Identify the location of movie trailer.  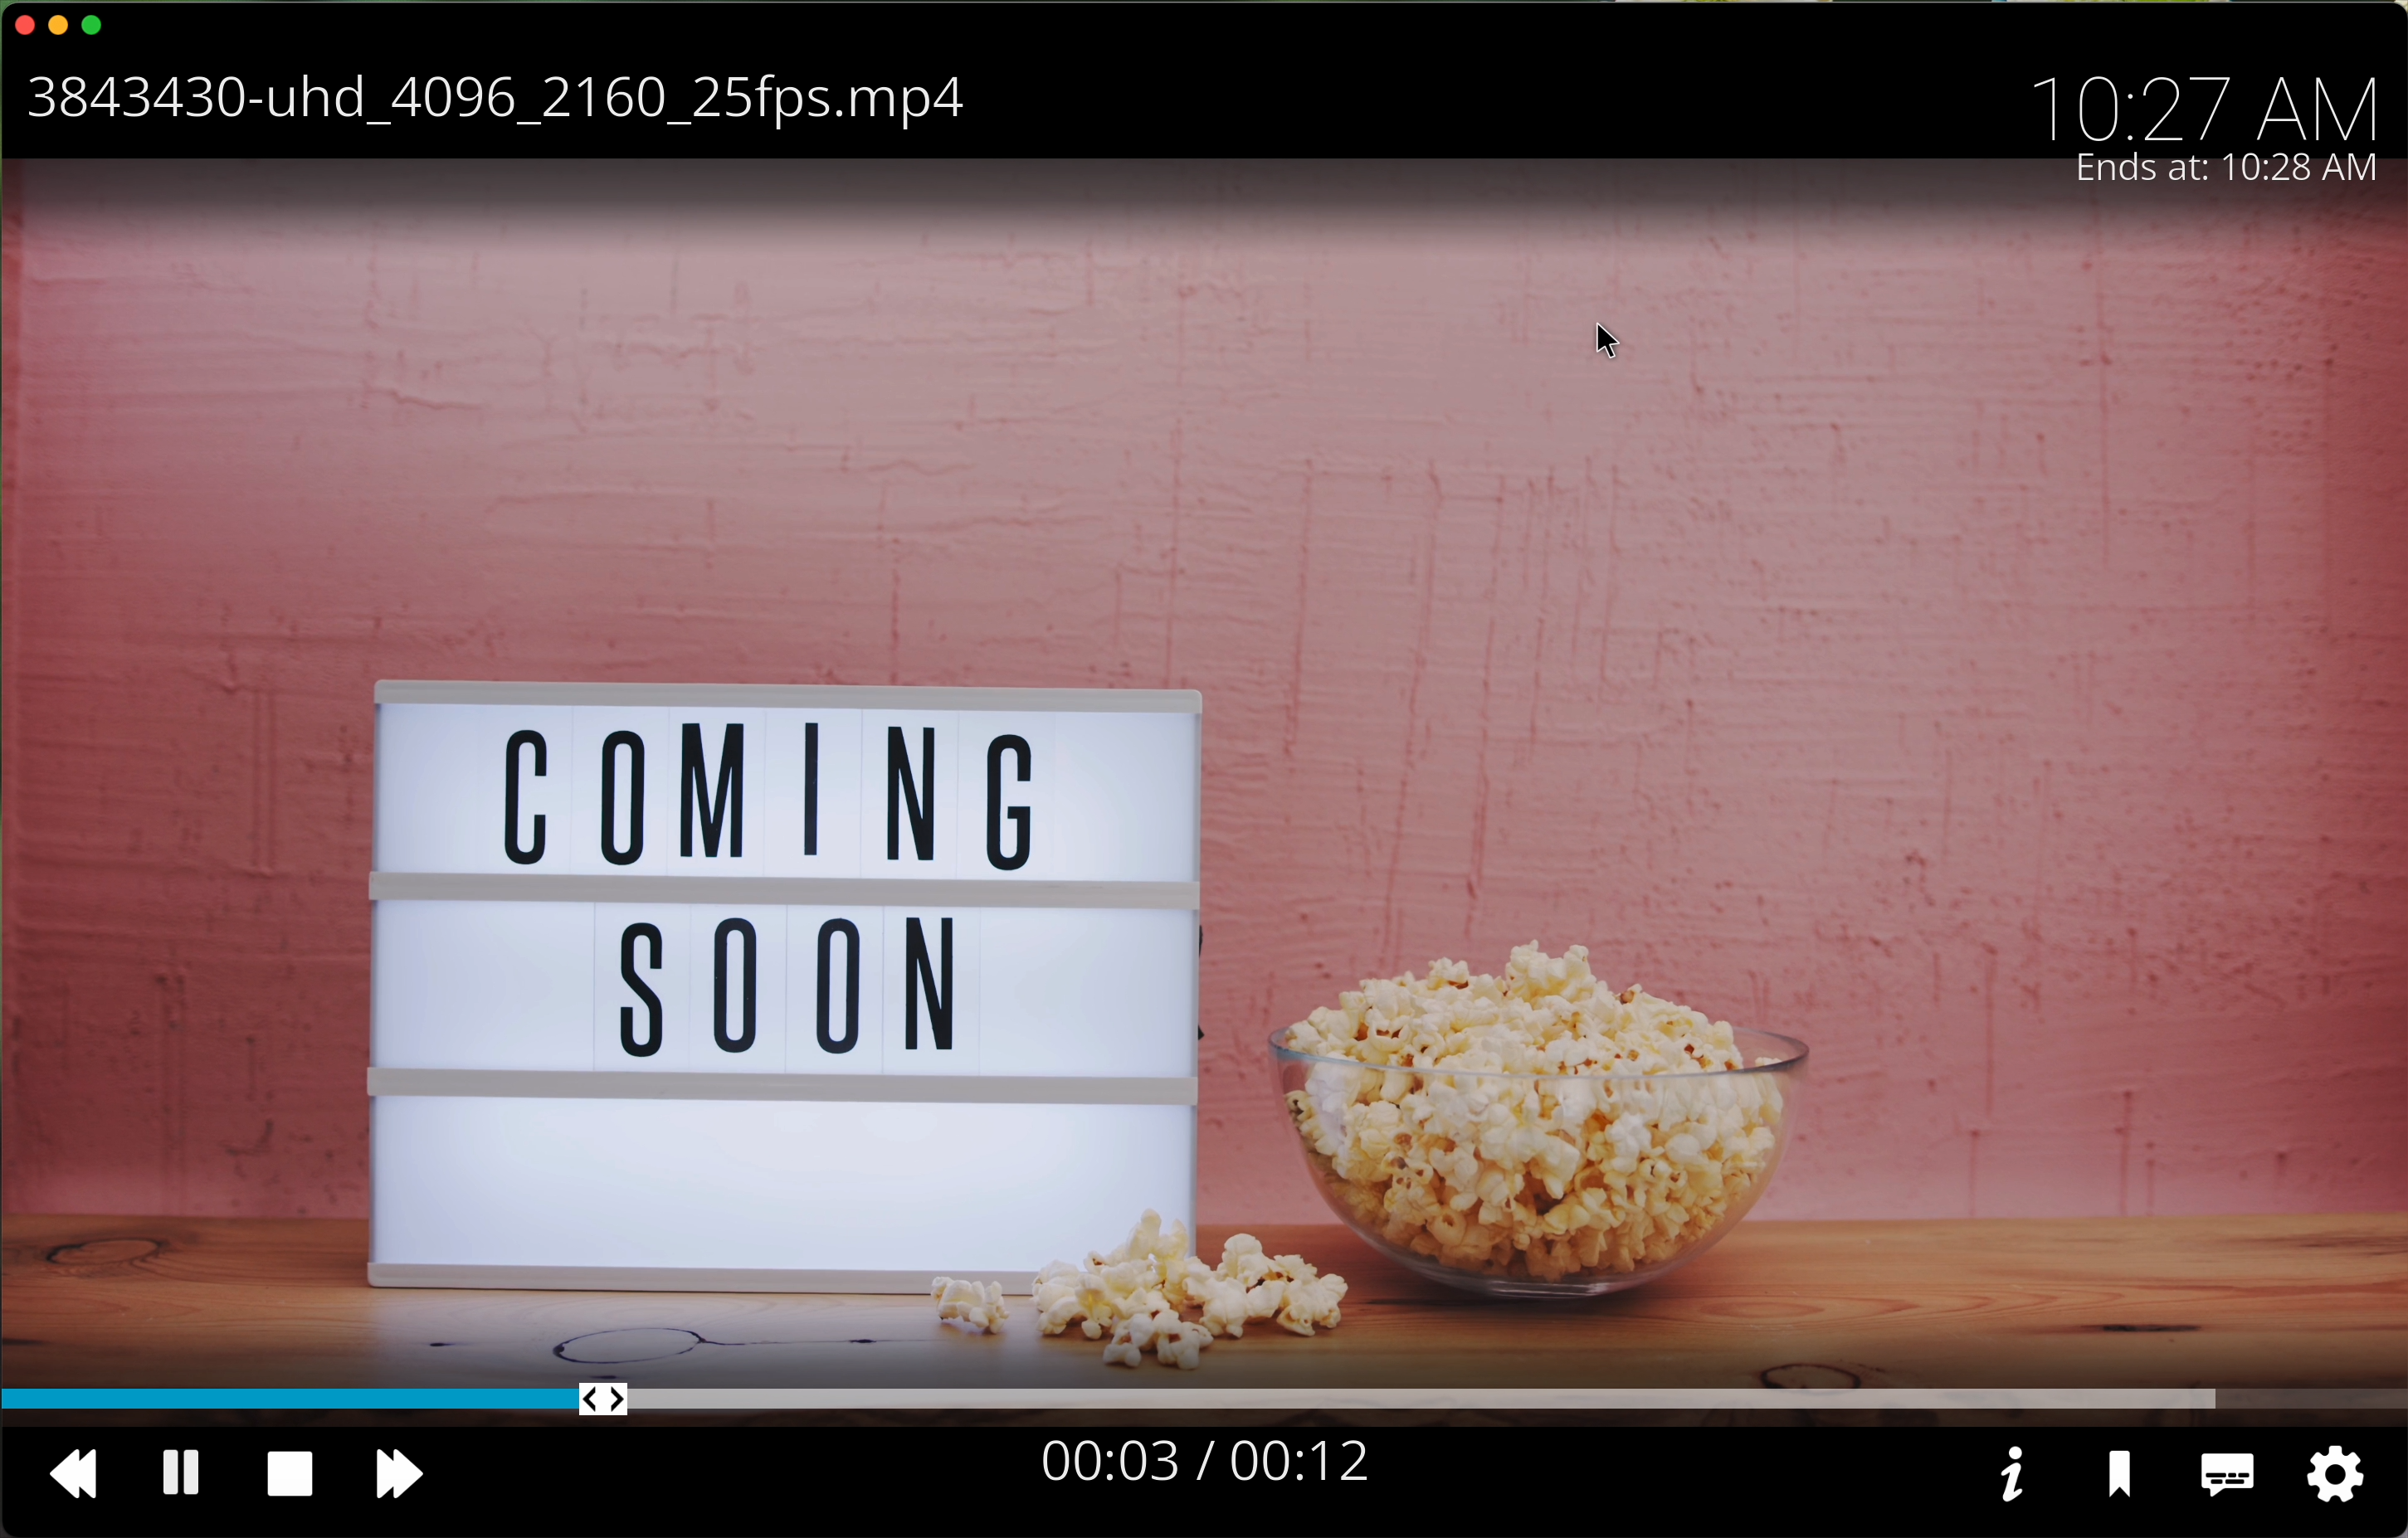
(1209, 791).